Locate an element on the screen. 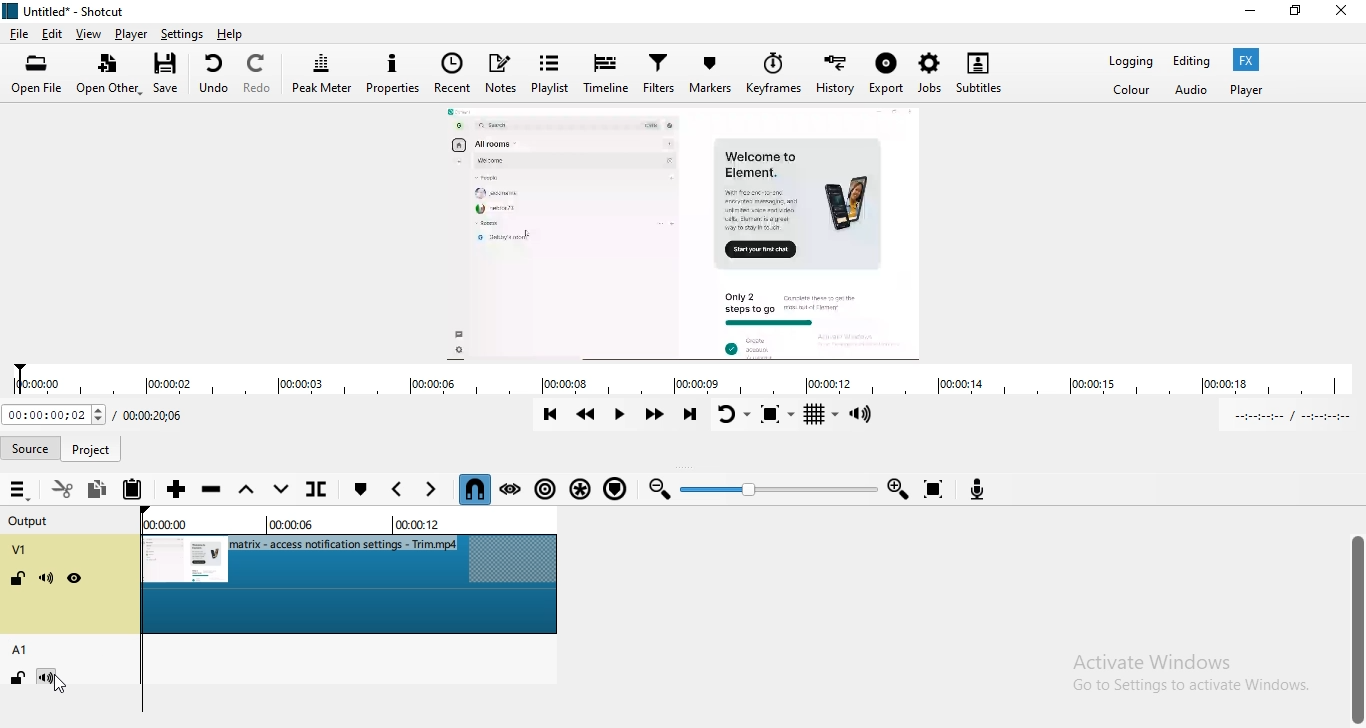 This screenshot has height=728, width=1366. Redo is located at coordinates (258, 76).